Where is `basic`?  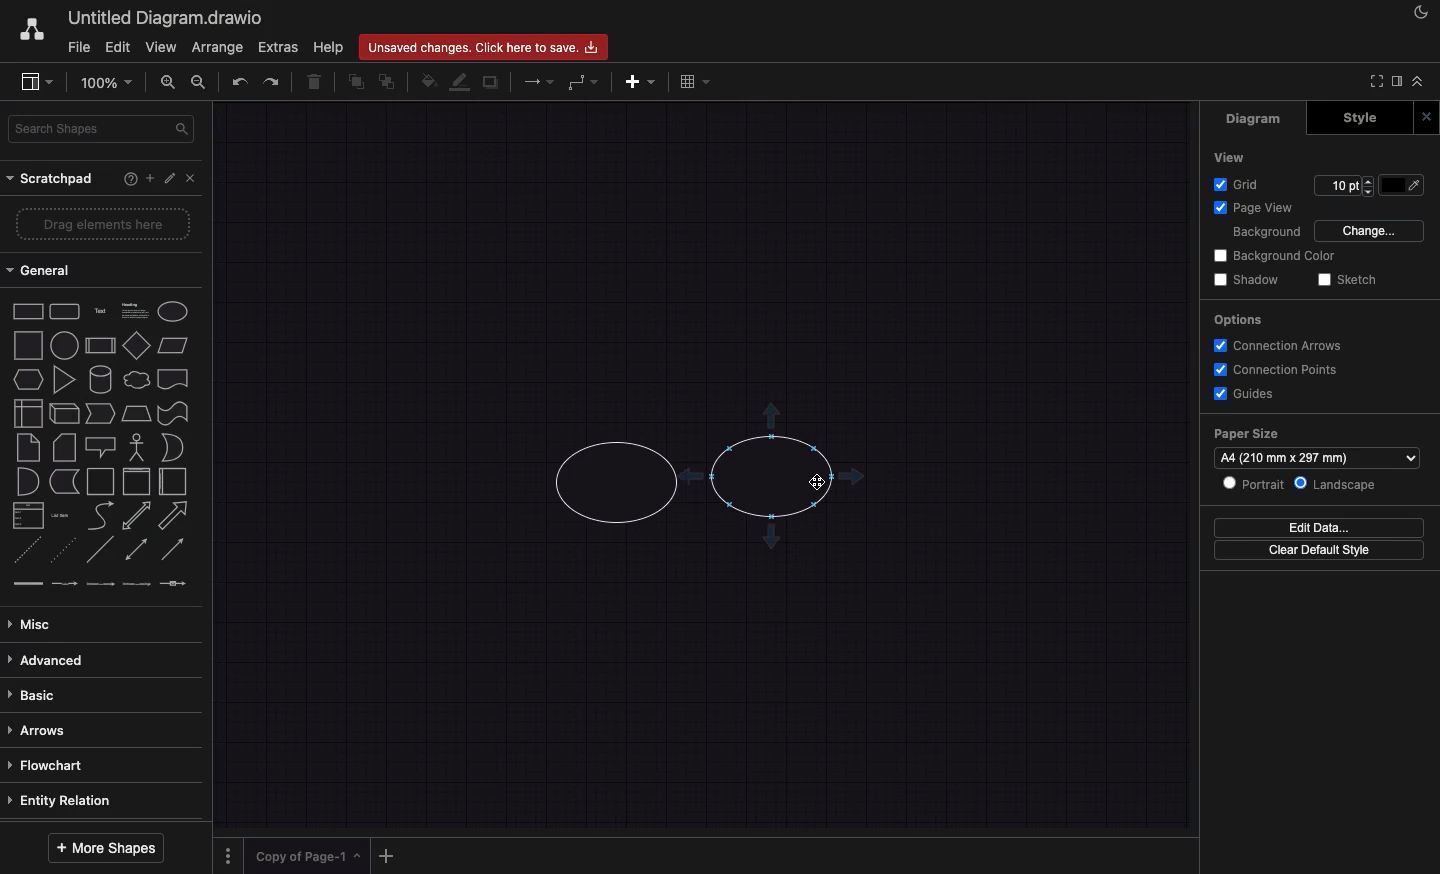 basic is located at coordinates (96, 698).